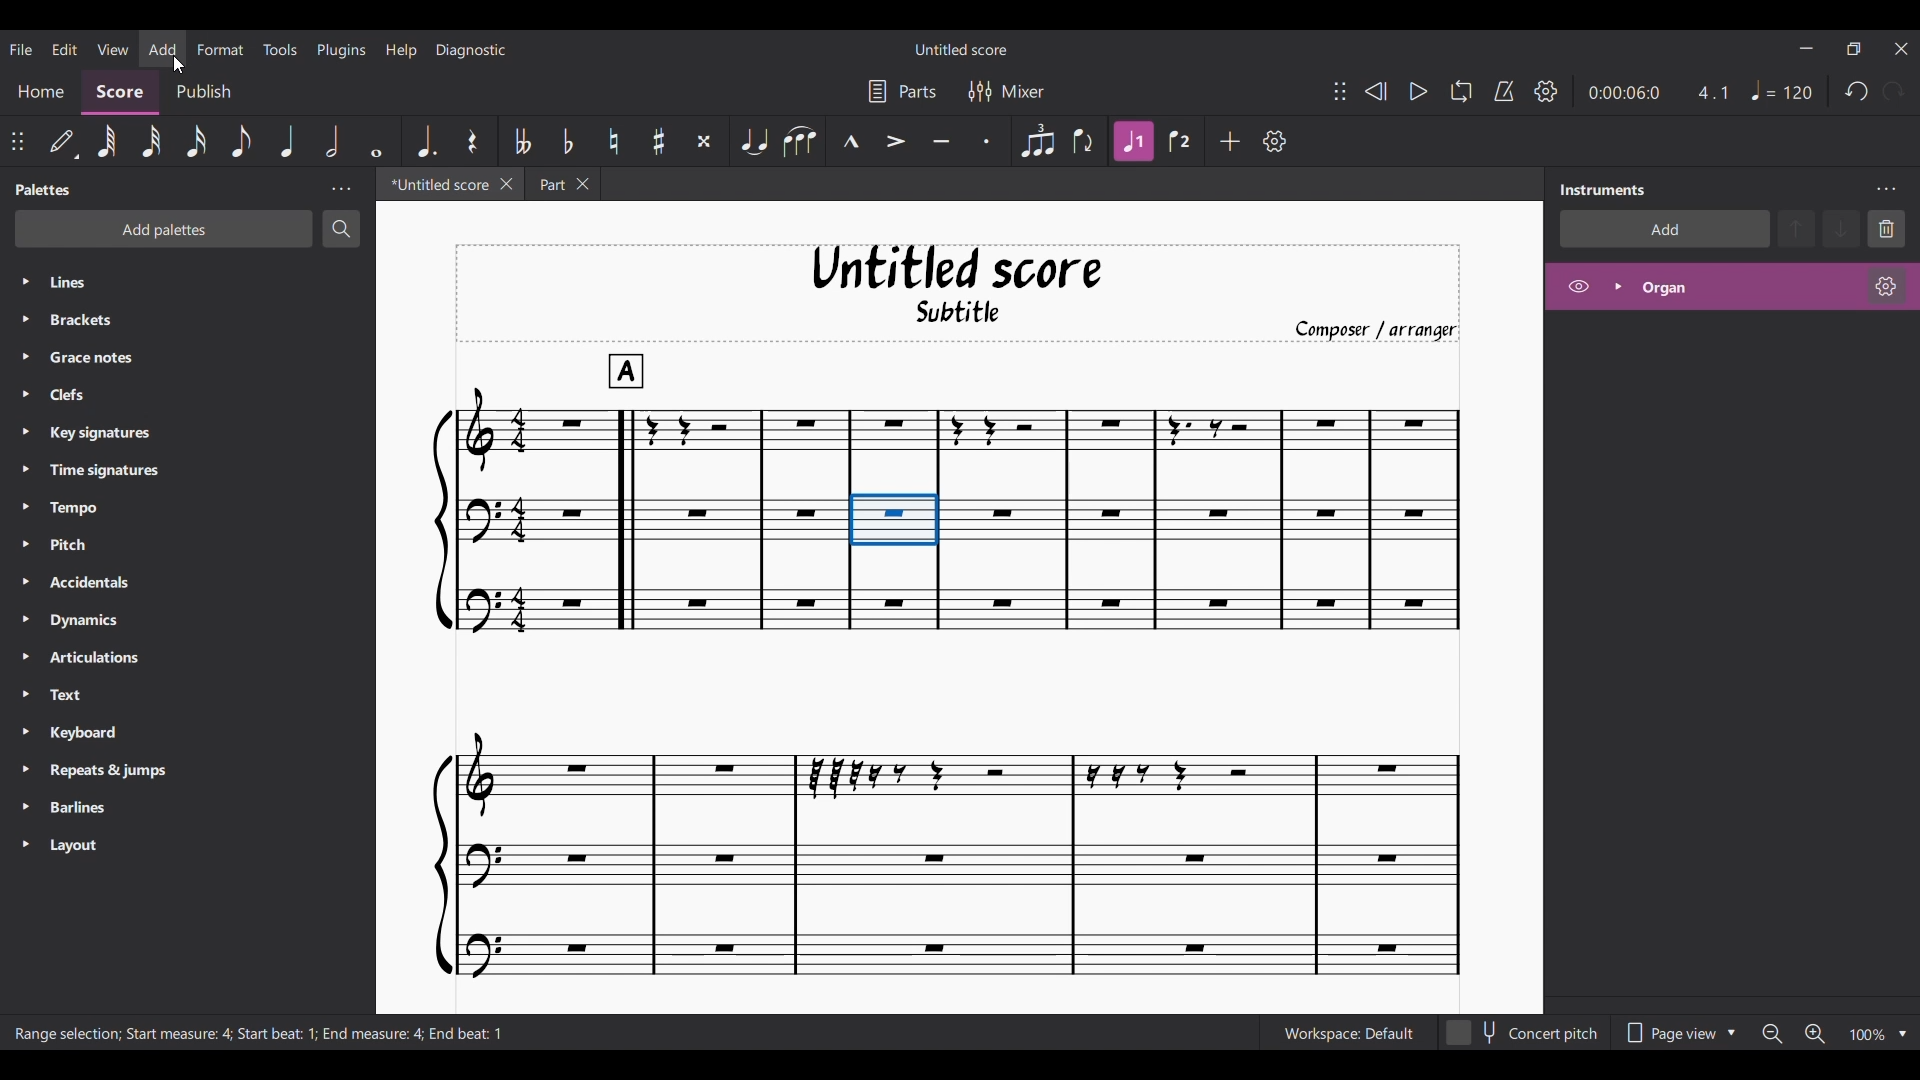 The width and height of the screenshot is (1920, 1080). What do you see at coordinates (1887, 228) in the screenshot?
I see `Delete` at bounding box center [1887, 228].